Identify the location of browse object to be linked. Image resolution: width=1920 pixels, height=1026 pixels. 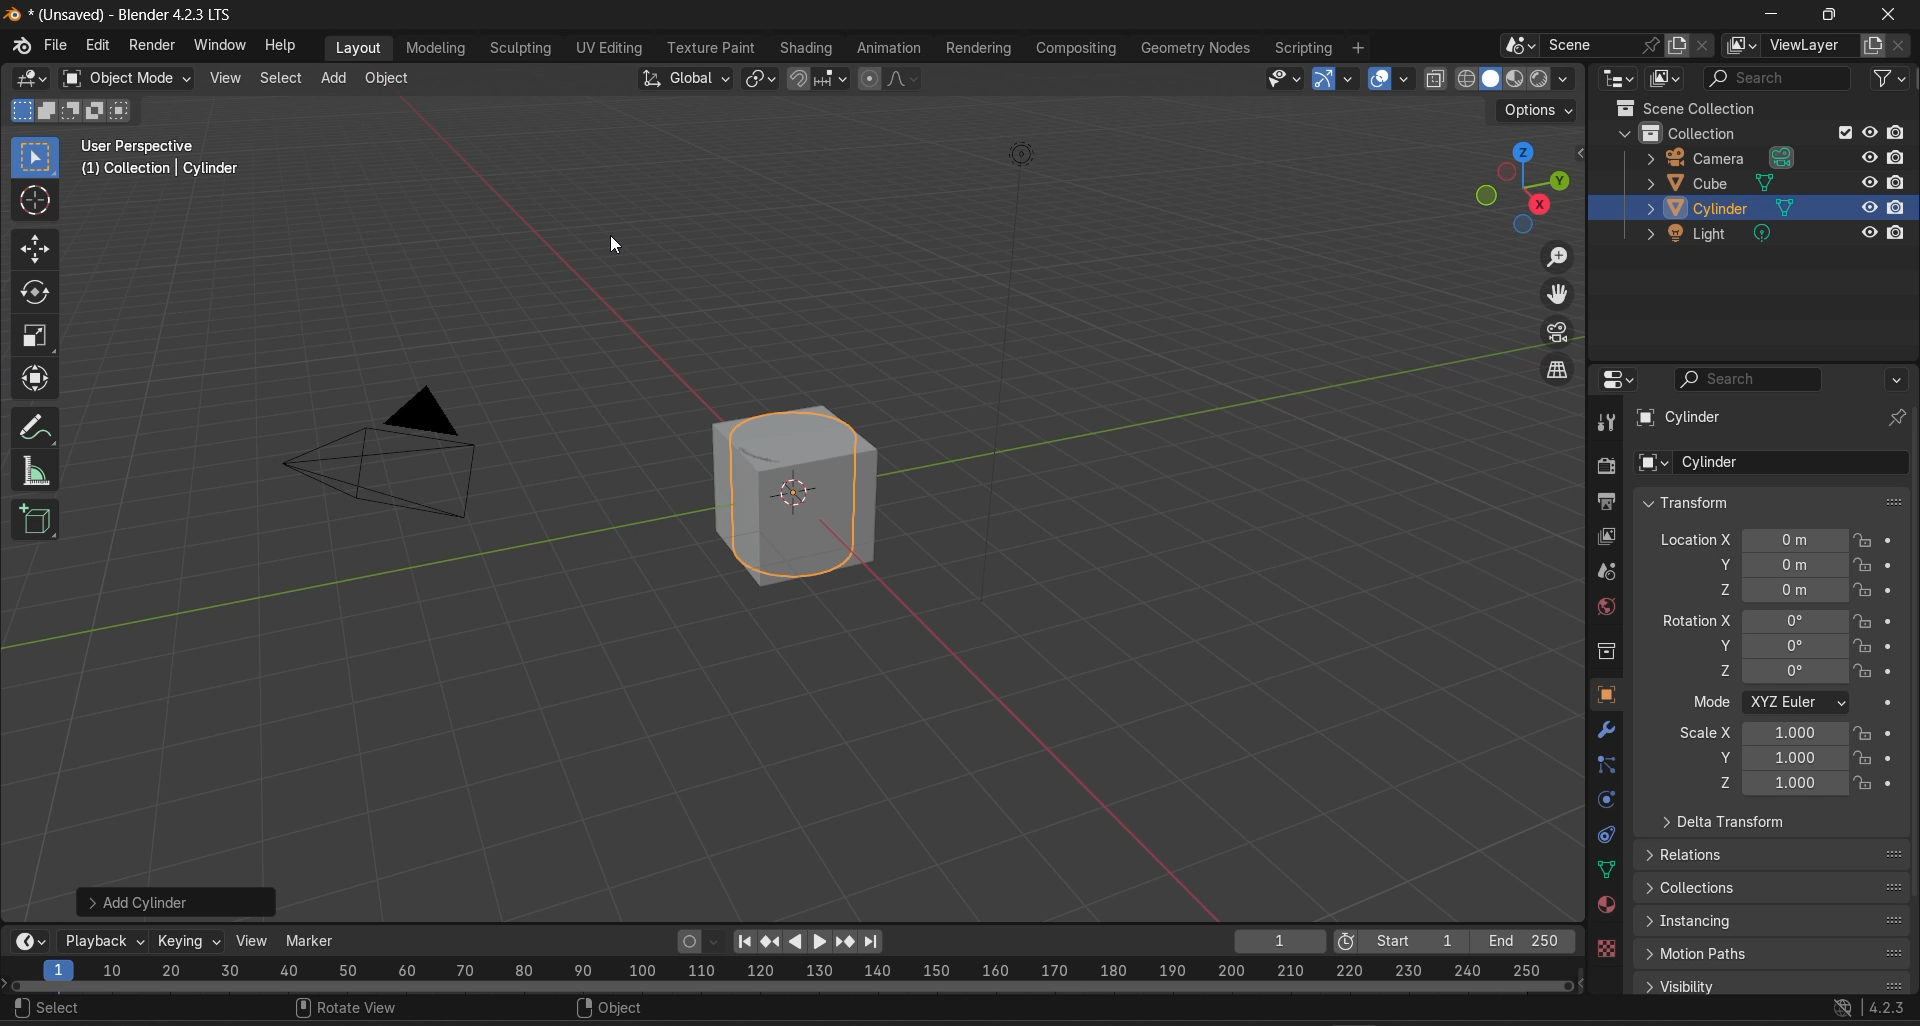
(1653, 464).